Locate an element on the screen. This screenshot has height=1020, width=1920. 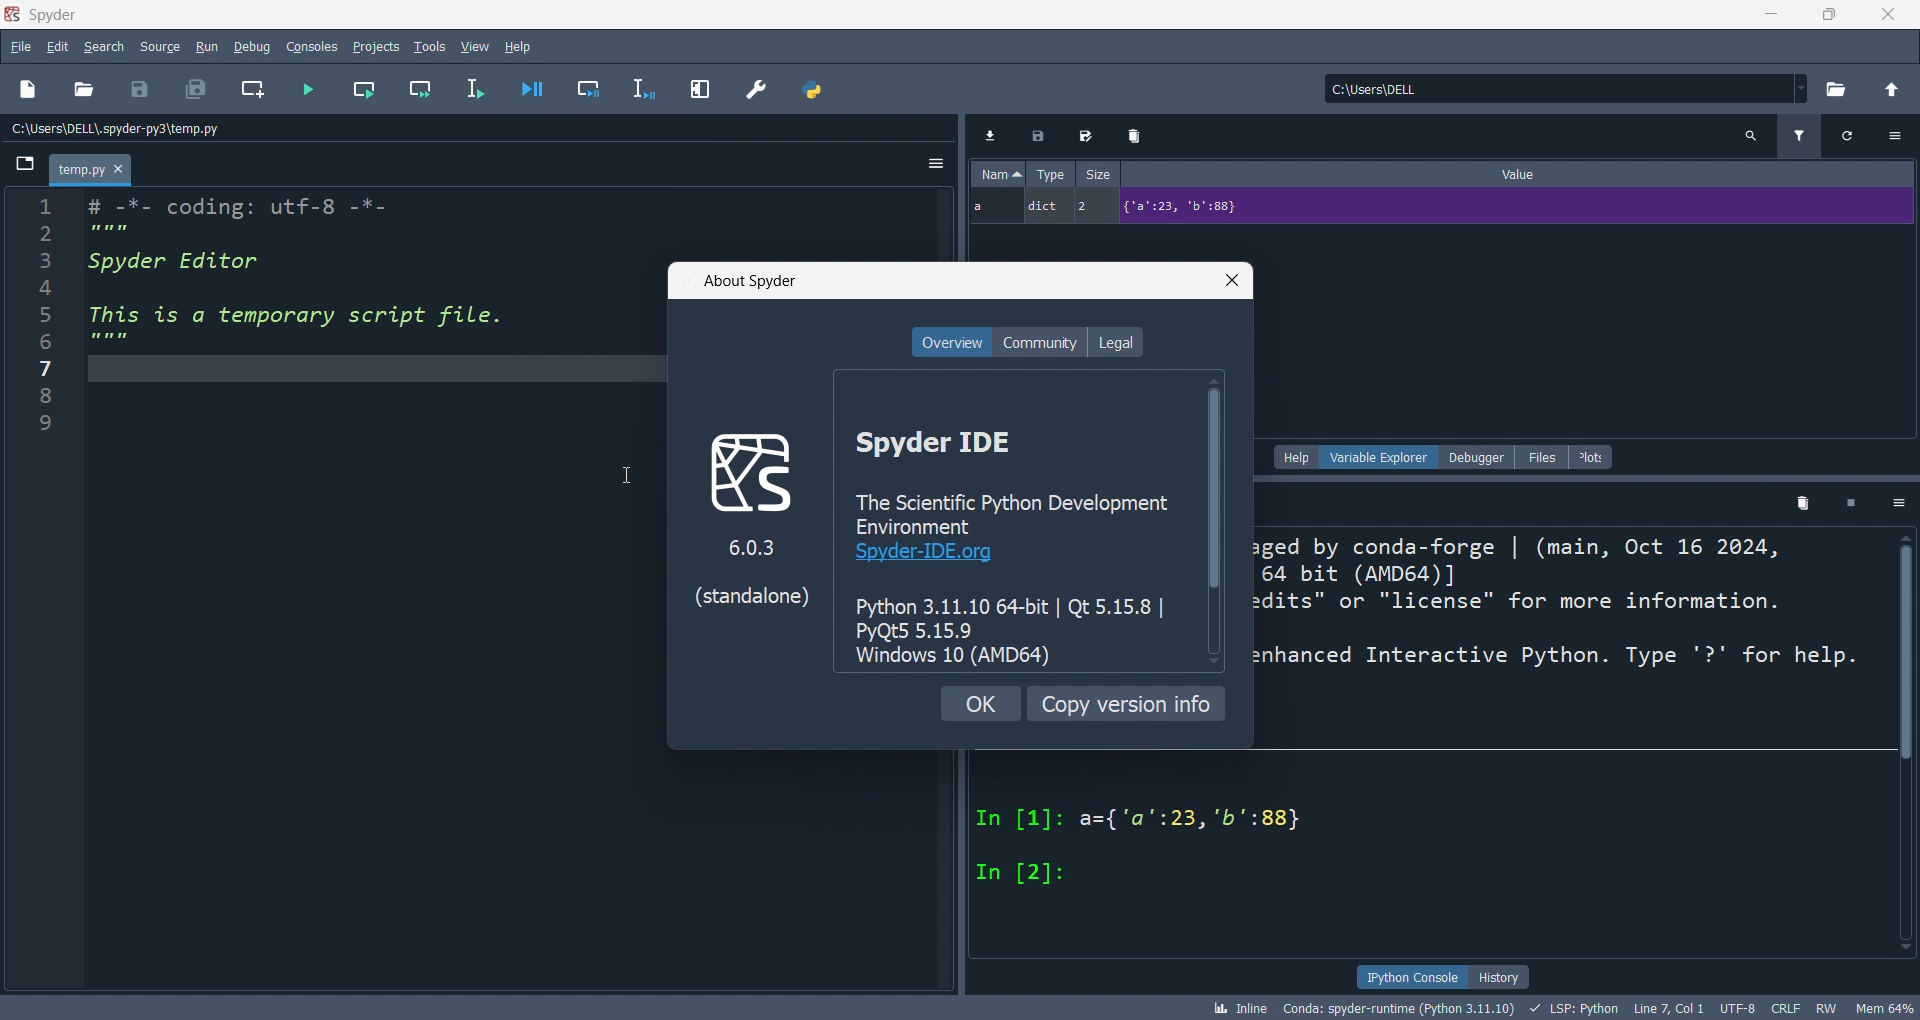
projects is located at coordinates (377, 48).